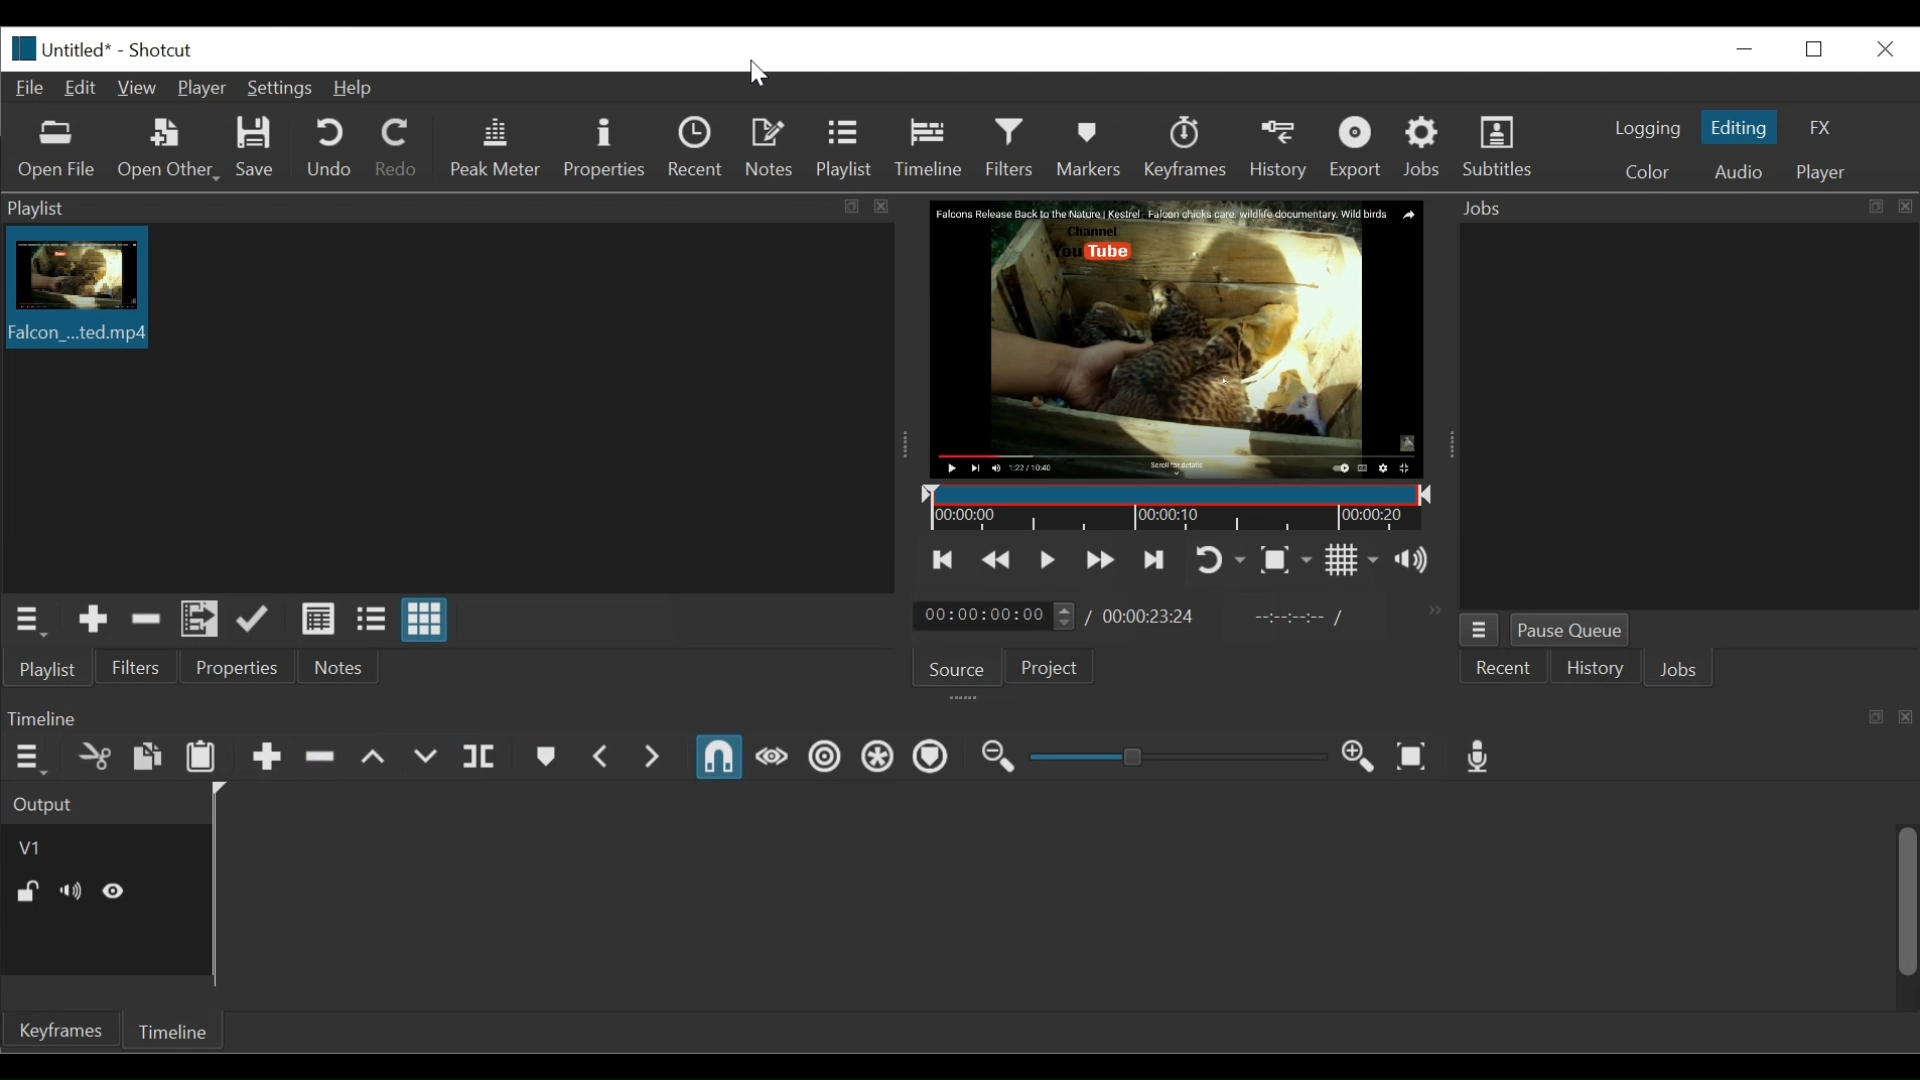 The height and width of the screenshot is (1080, 1920). What do you see at coordinates (199, 622) in the screenshot?
I see `Add files to the playlist` at bounding box center [199, 622].